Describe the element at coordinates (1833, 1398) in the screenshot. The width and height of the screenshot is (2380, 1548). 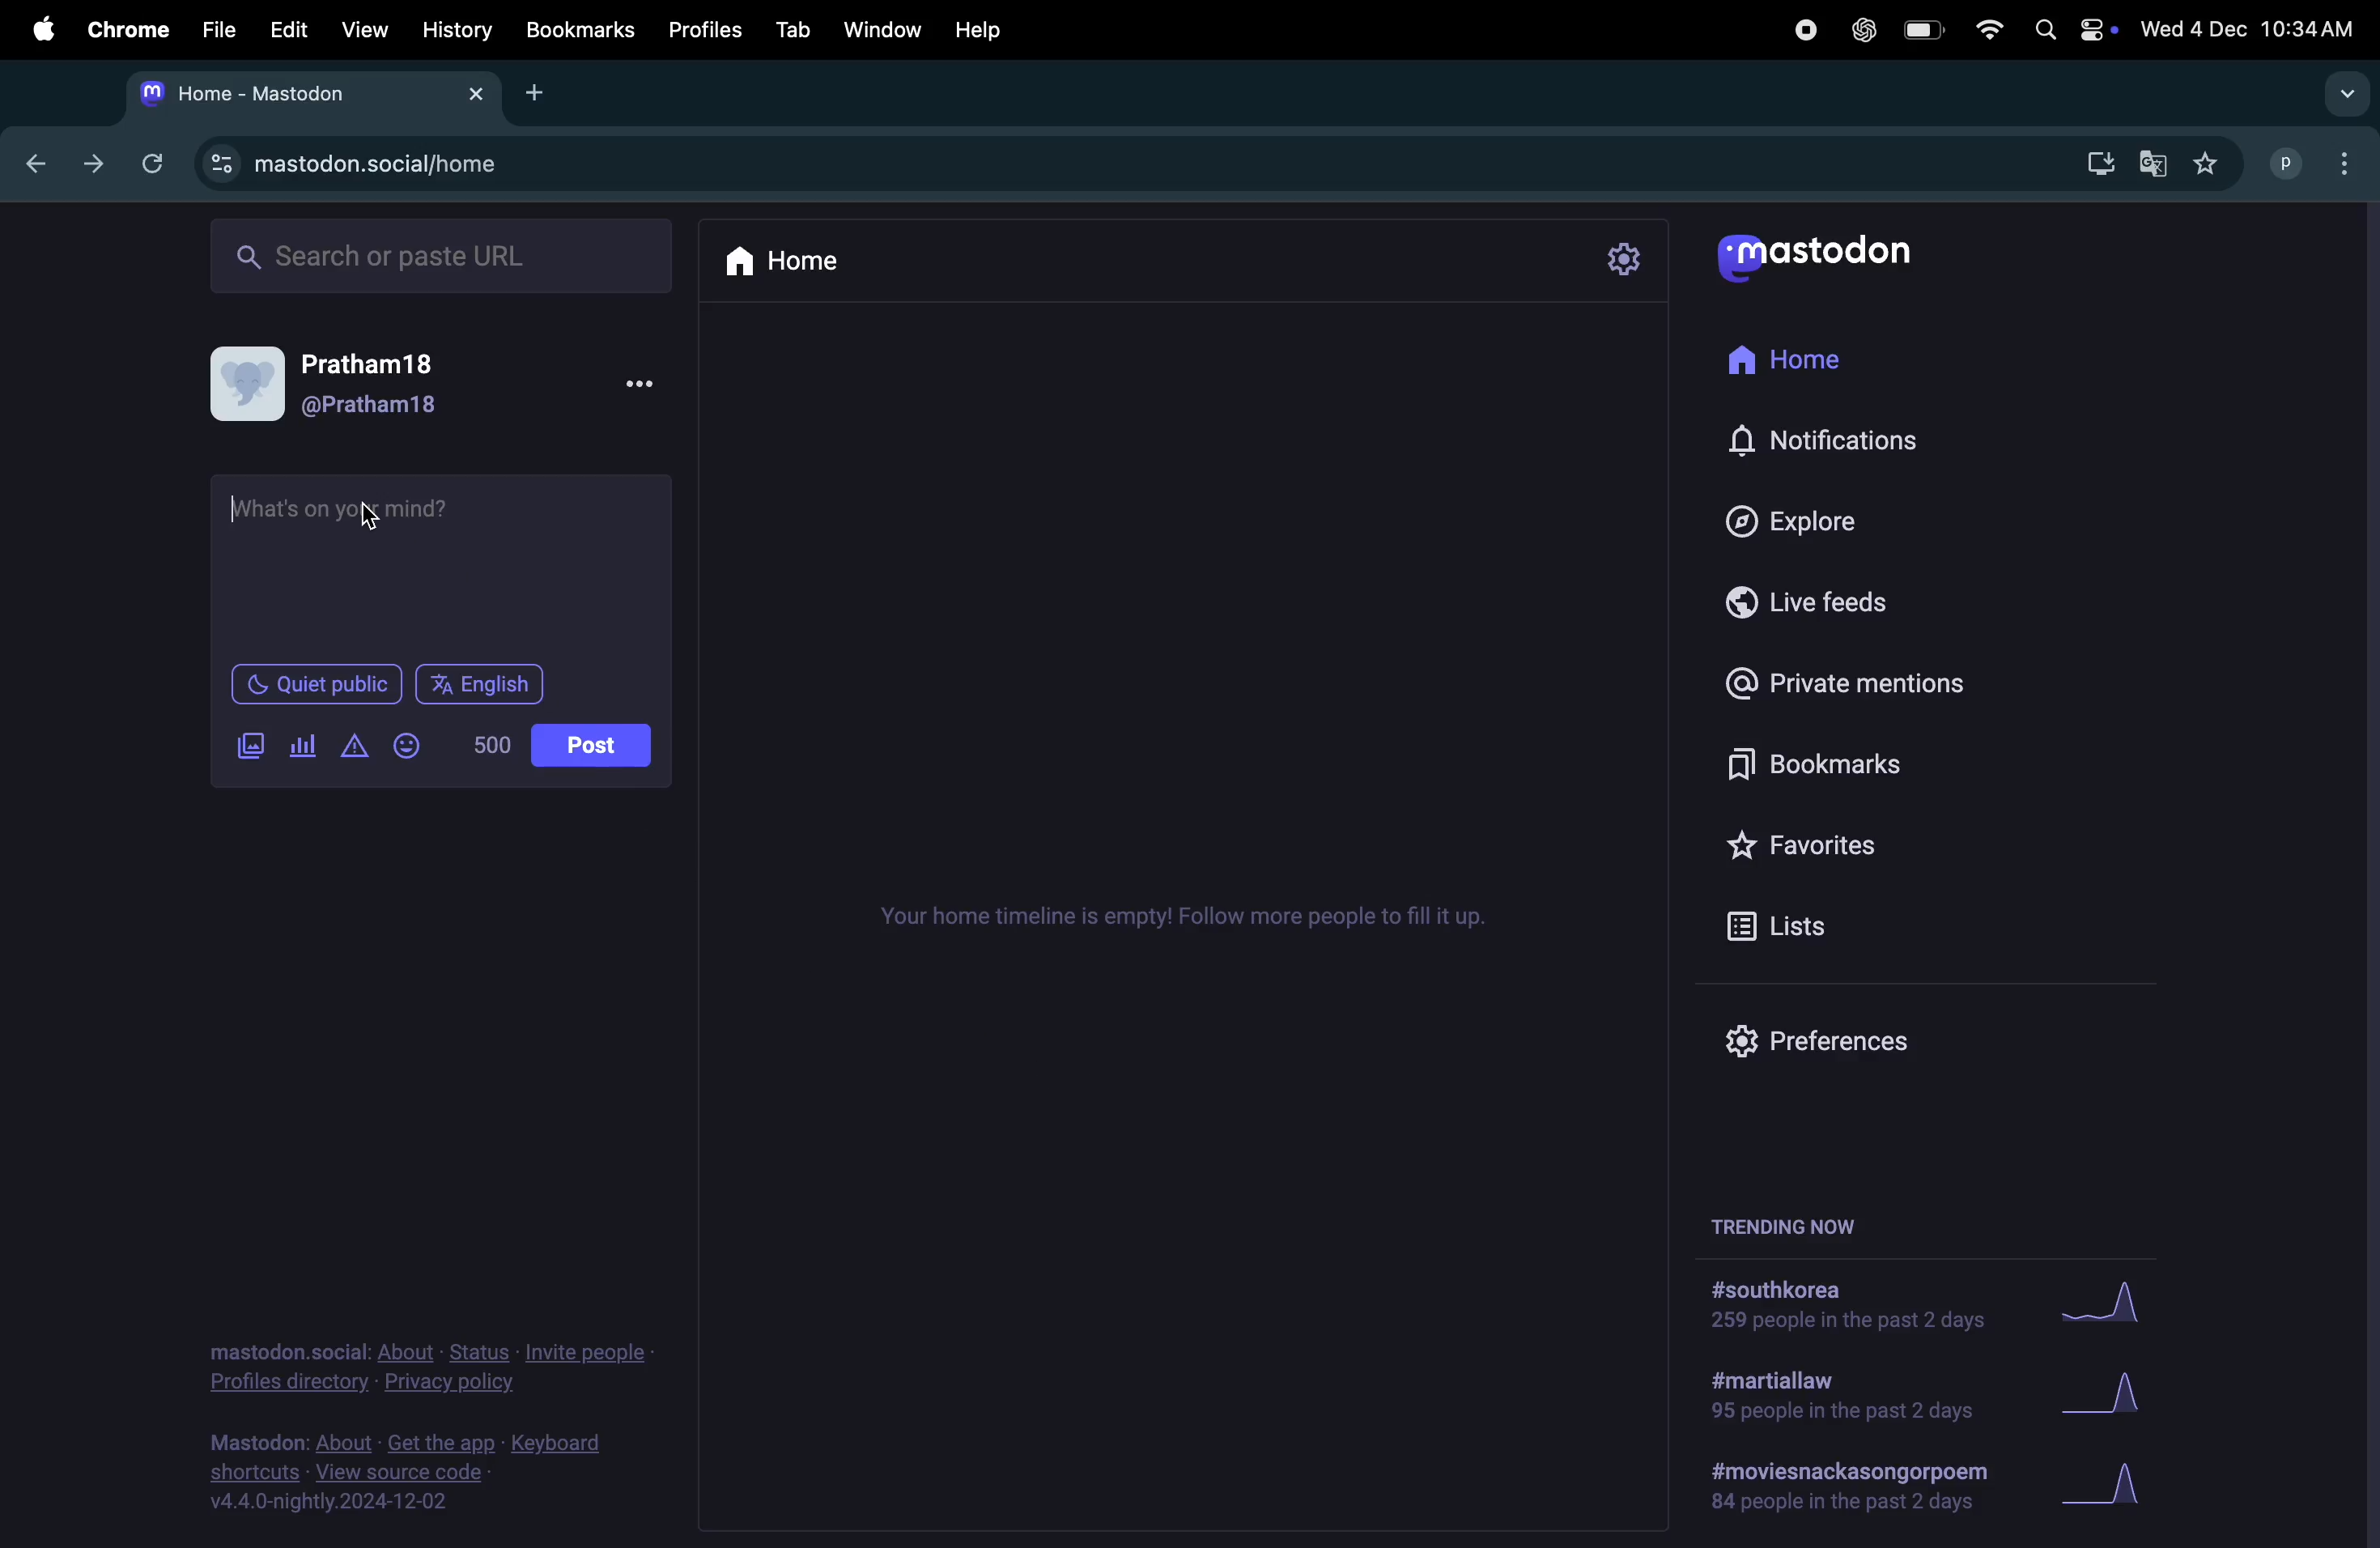
I see `Martial Law` at that location.